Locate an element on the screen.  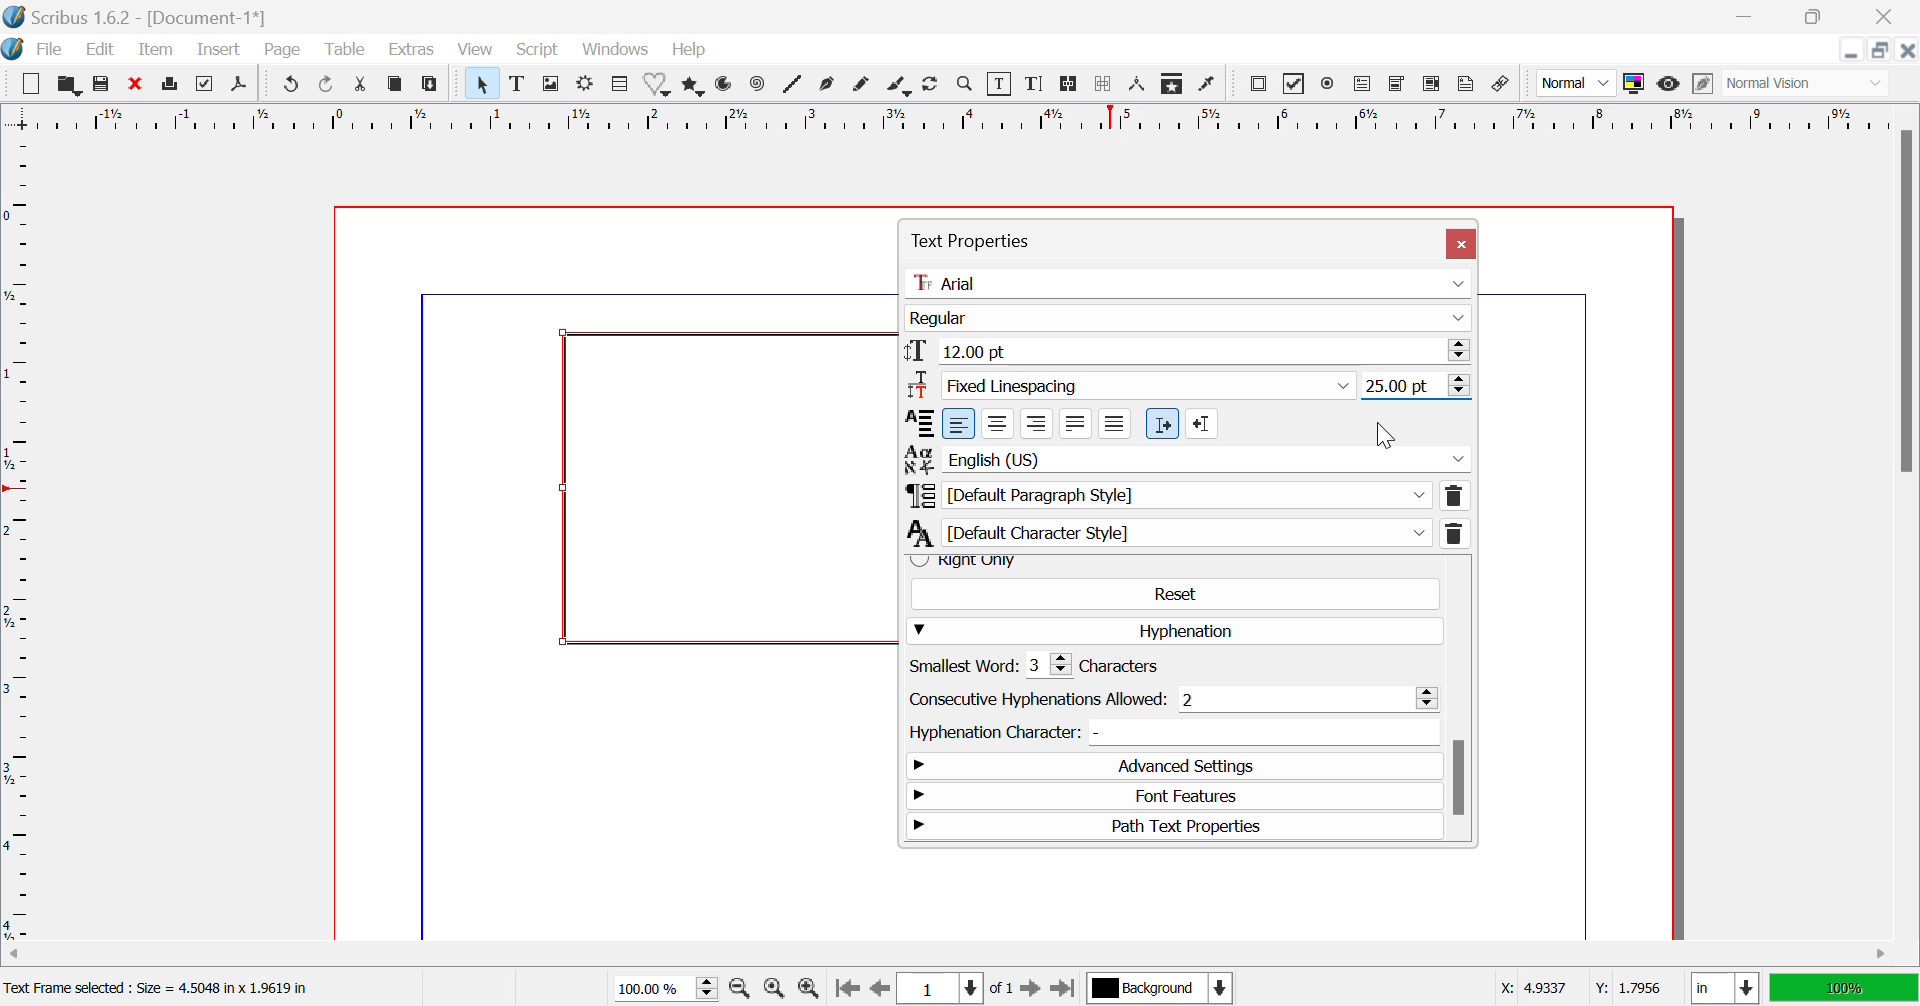
Reset is located at coordinates (1175, 593).